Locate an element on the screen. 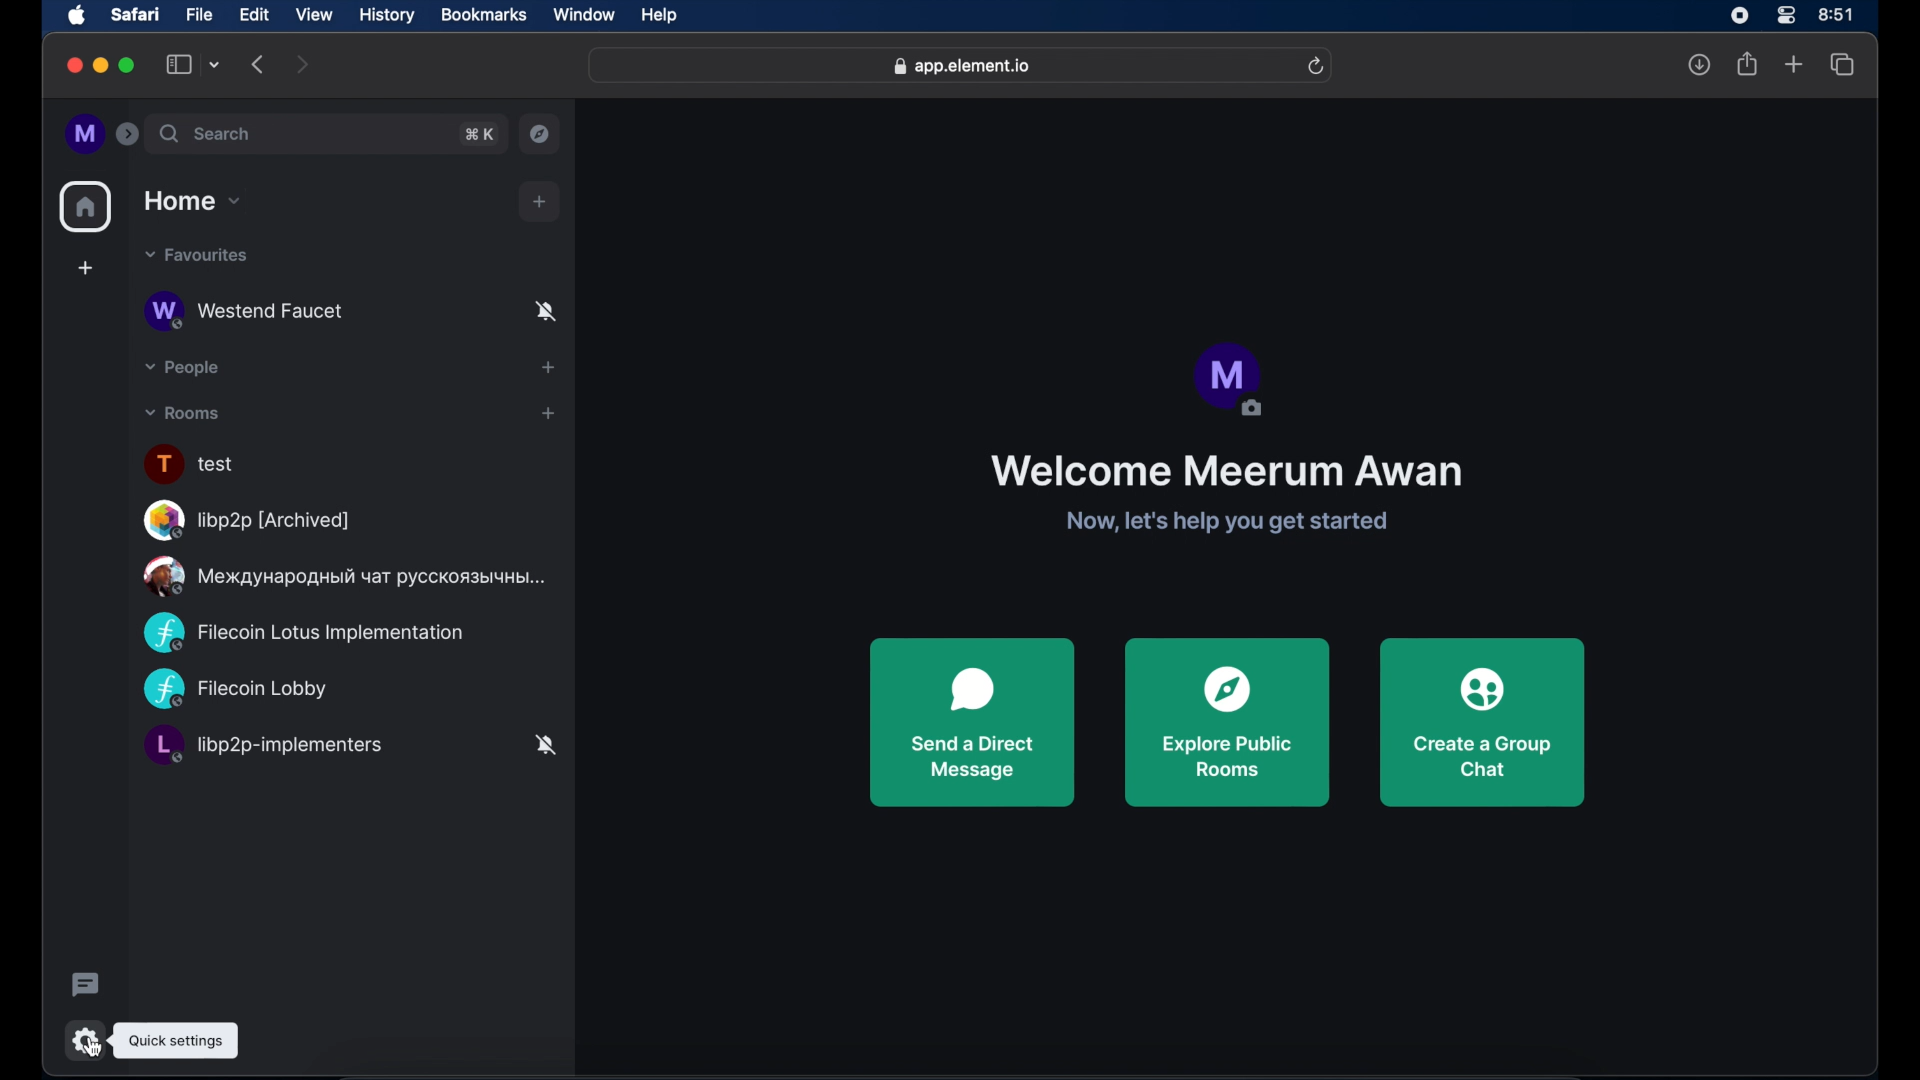 Image resolution: width=1920 pixels, height=1080 pixels. apple icon is located at coordinates (77, 16).